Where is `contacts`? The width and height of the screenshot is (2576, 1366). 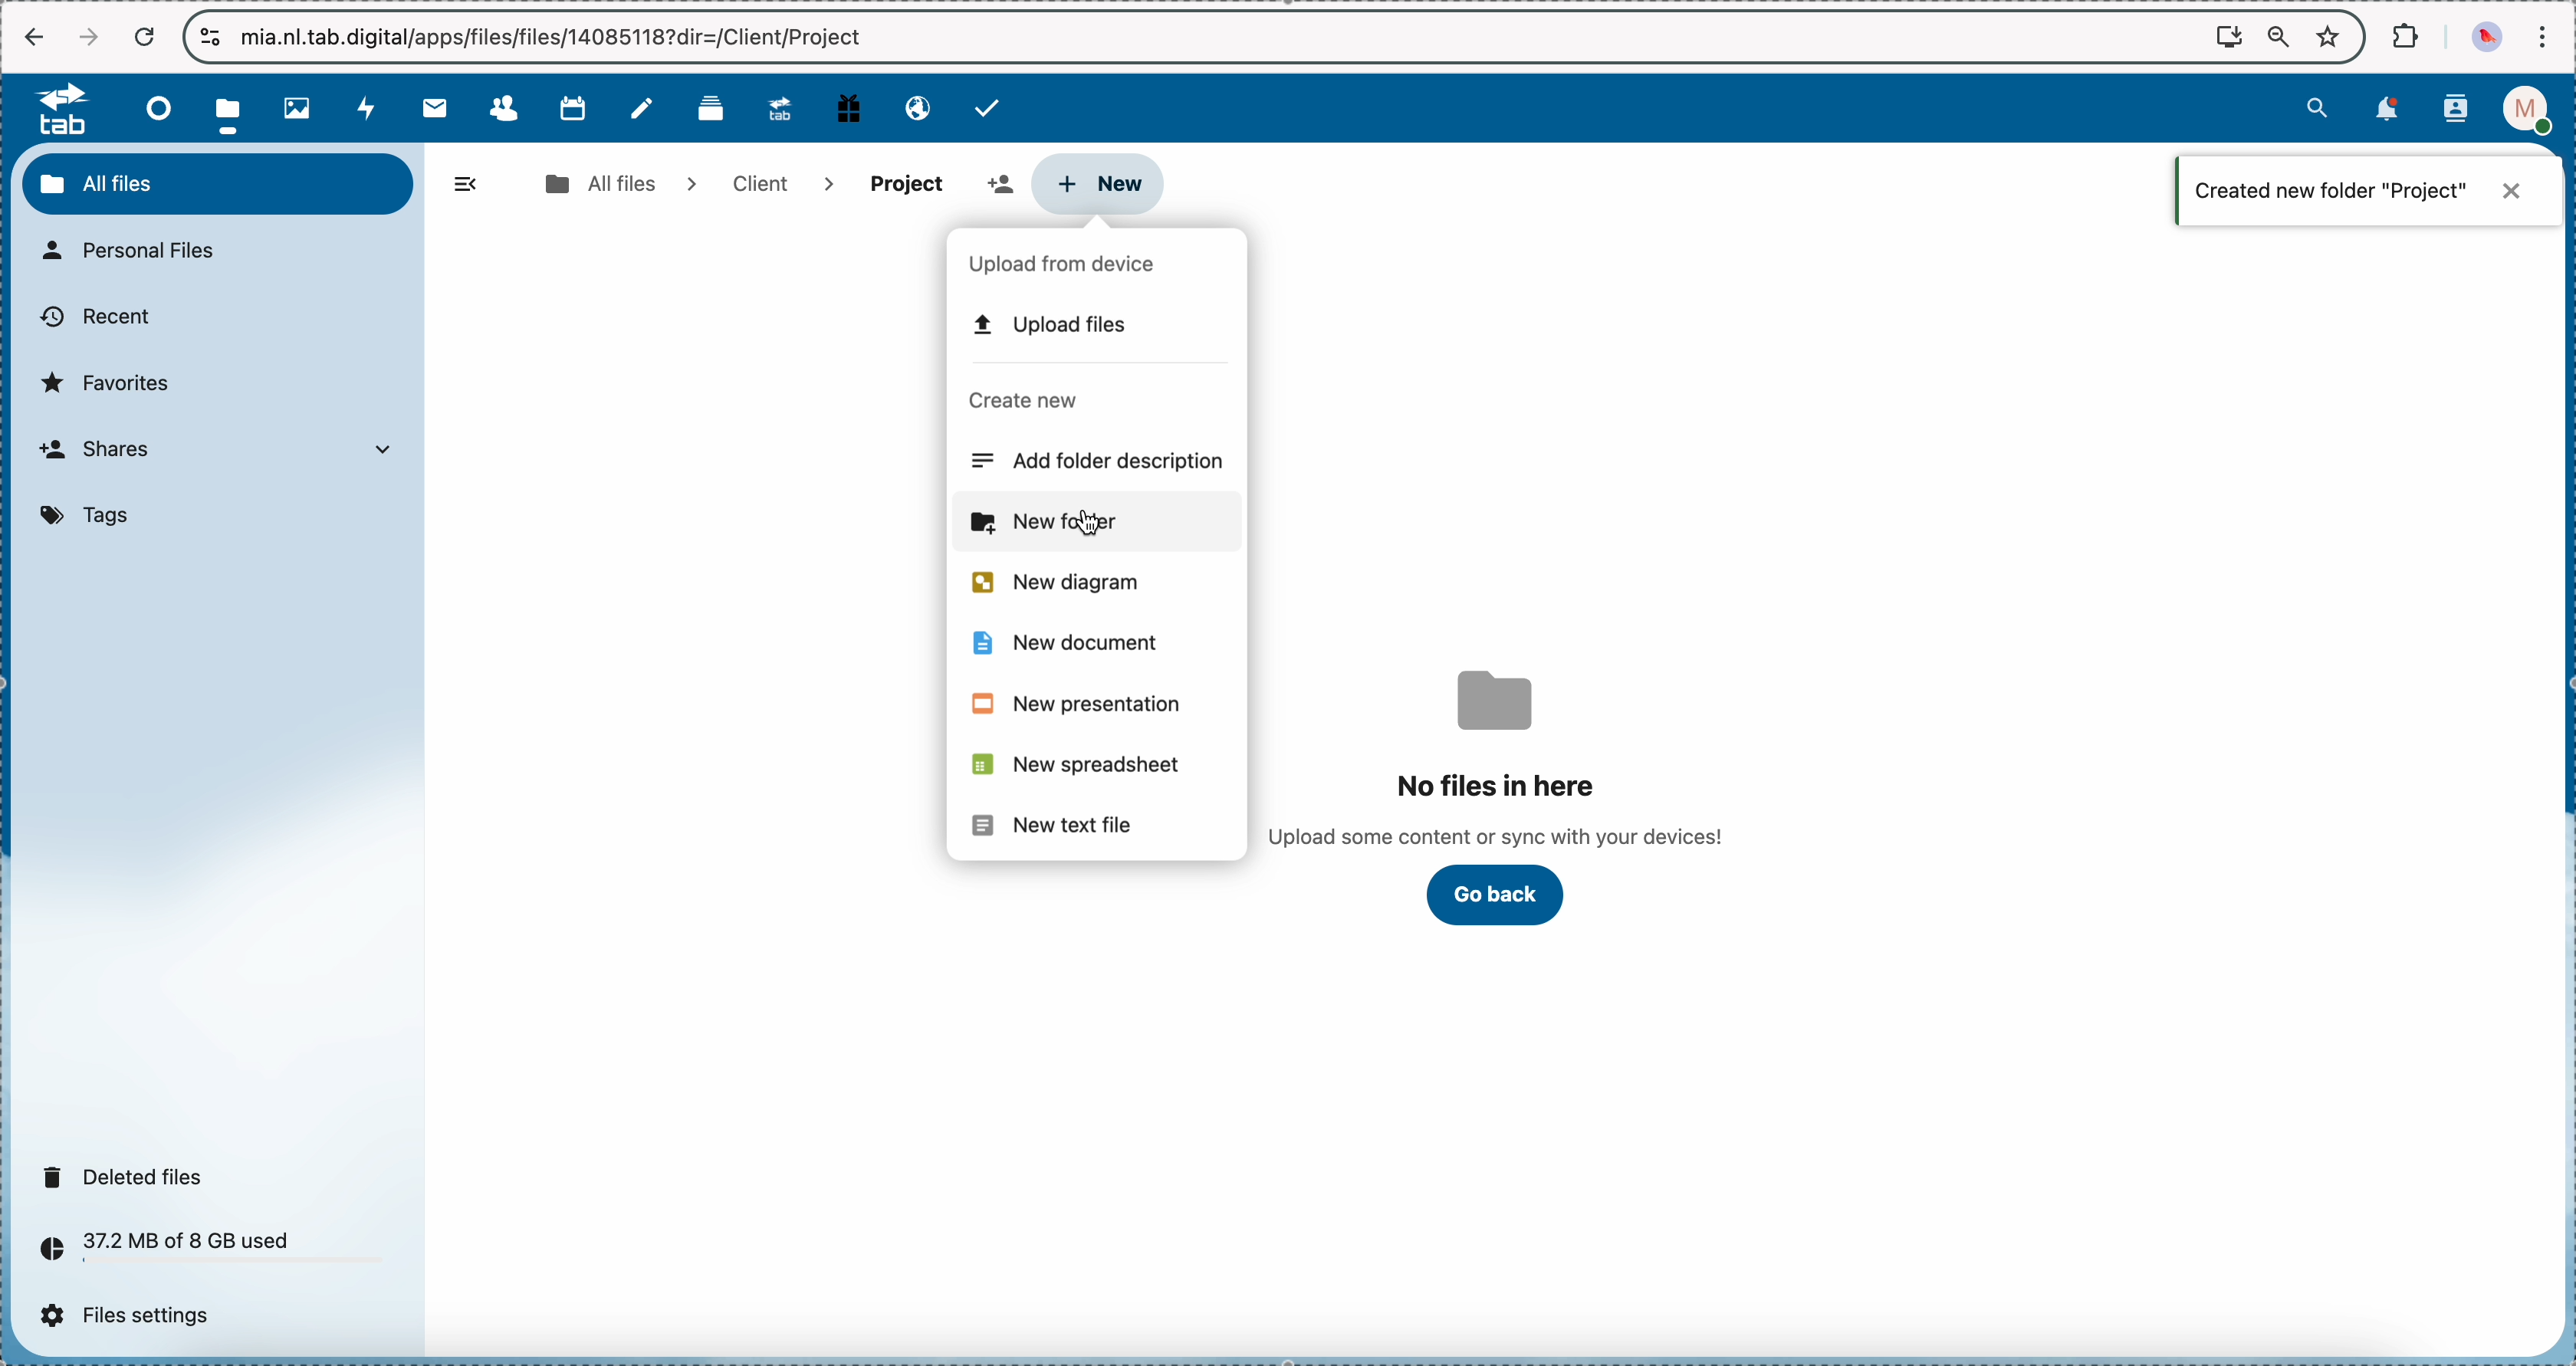
contacts is located at coordinates (503, 109).